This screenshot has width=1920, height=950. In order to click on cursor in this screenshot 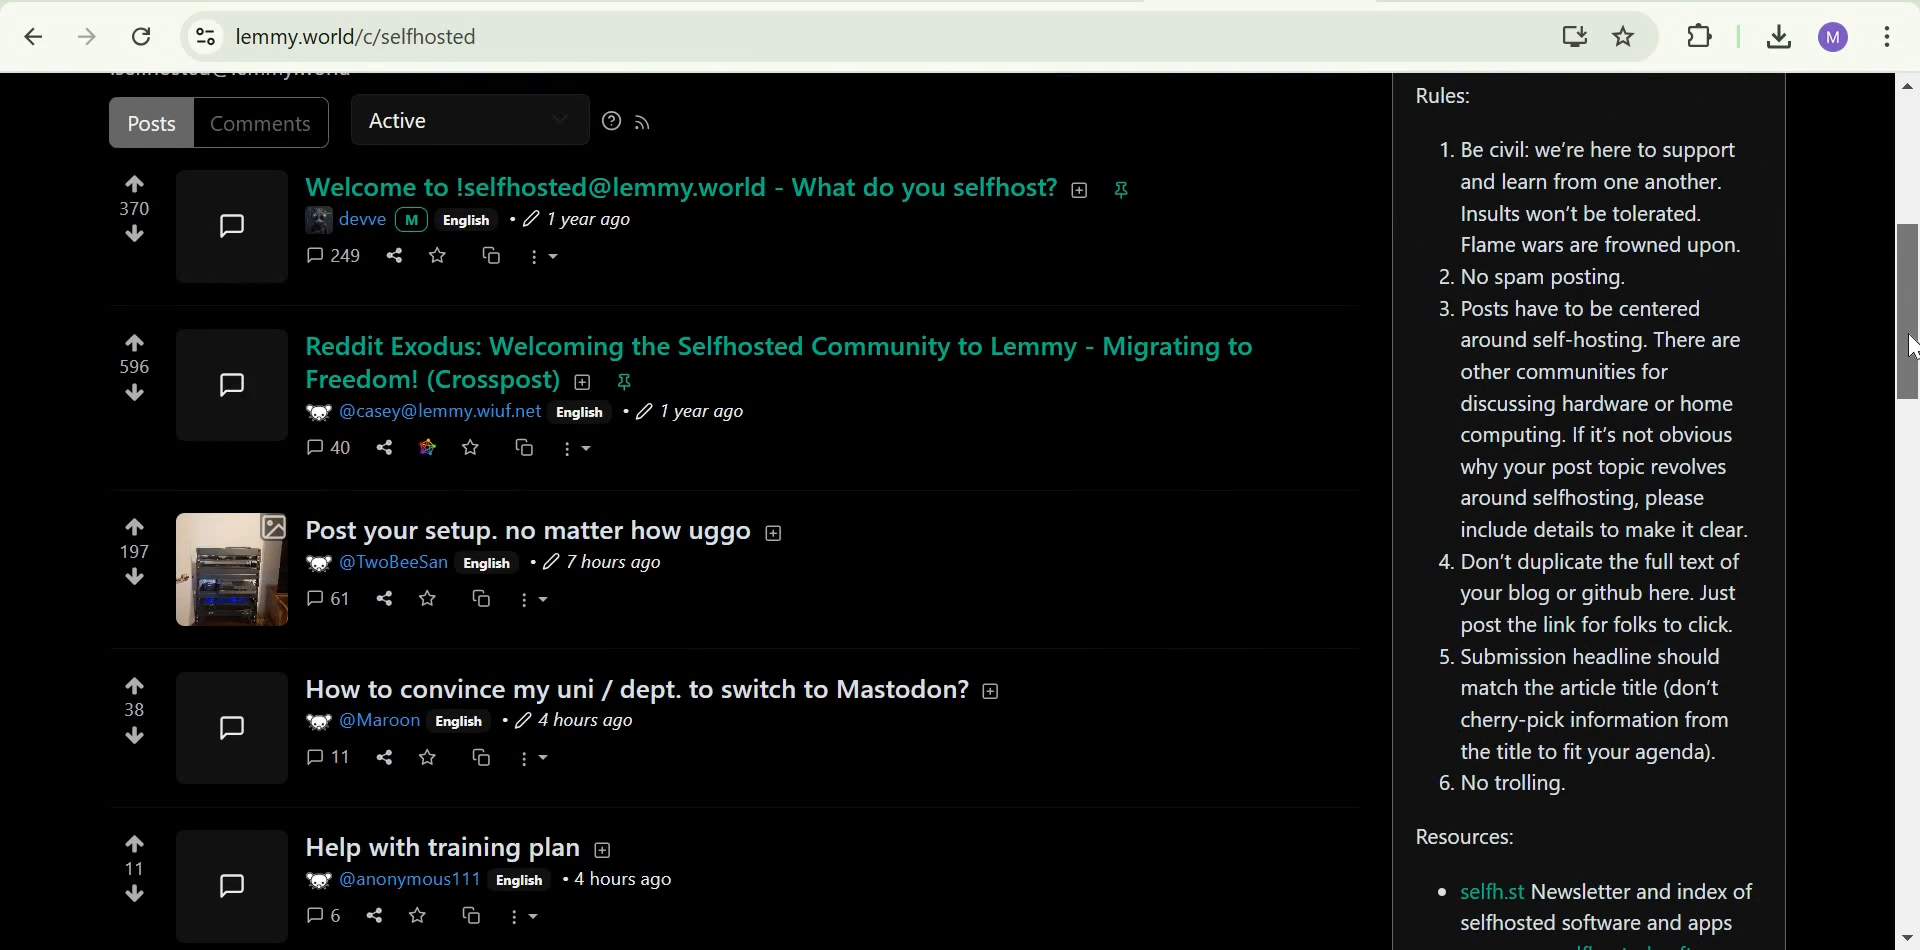, I will do `click(1908, 343)`.